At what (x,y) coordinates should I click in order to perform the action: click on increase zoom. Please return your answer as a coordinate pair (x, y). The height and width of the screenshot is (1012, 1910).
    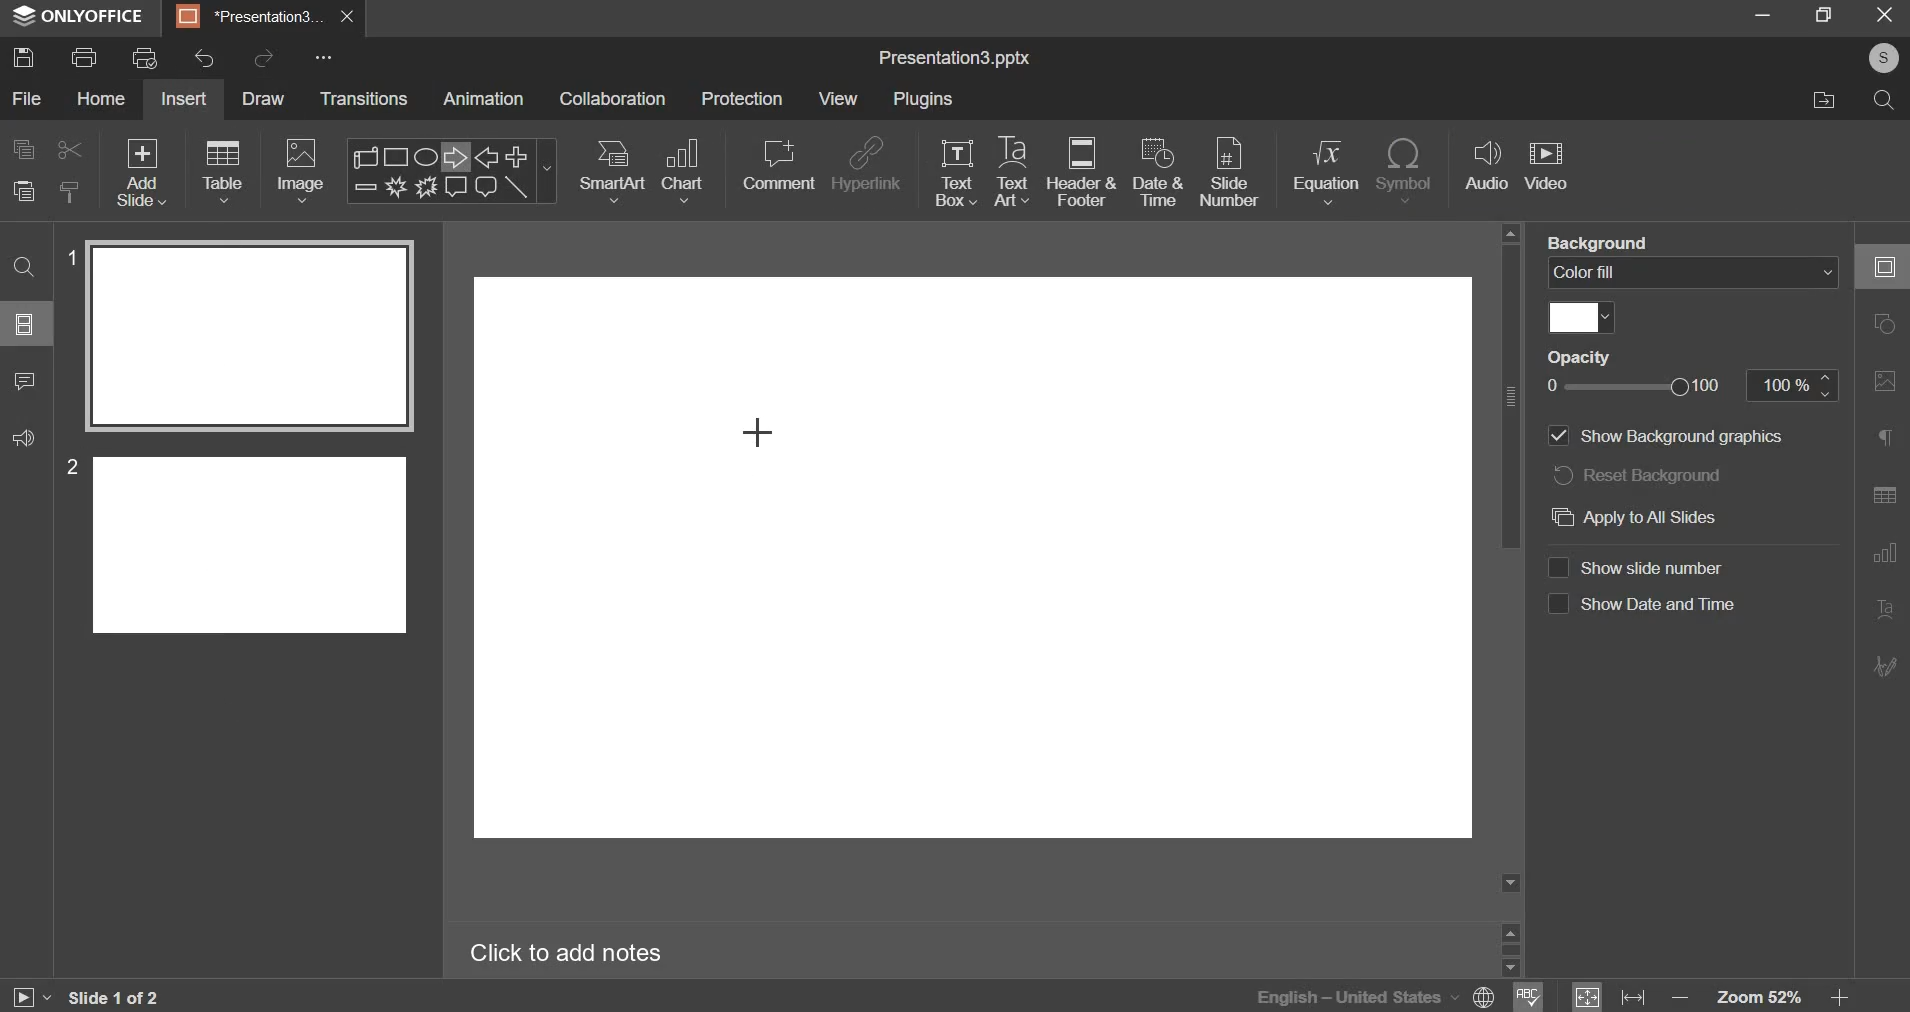
    Looking at the image, I should click on (1840, 998).